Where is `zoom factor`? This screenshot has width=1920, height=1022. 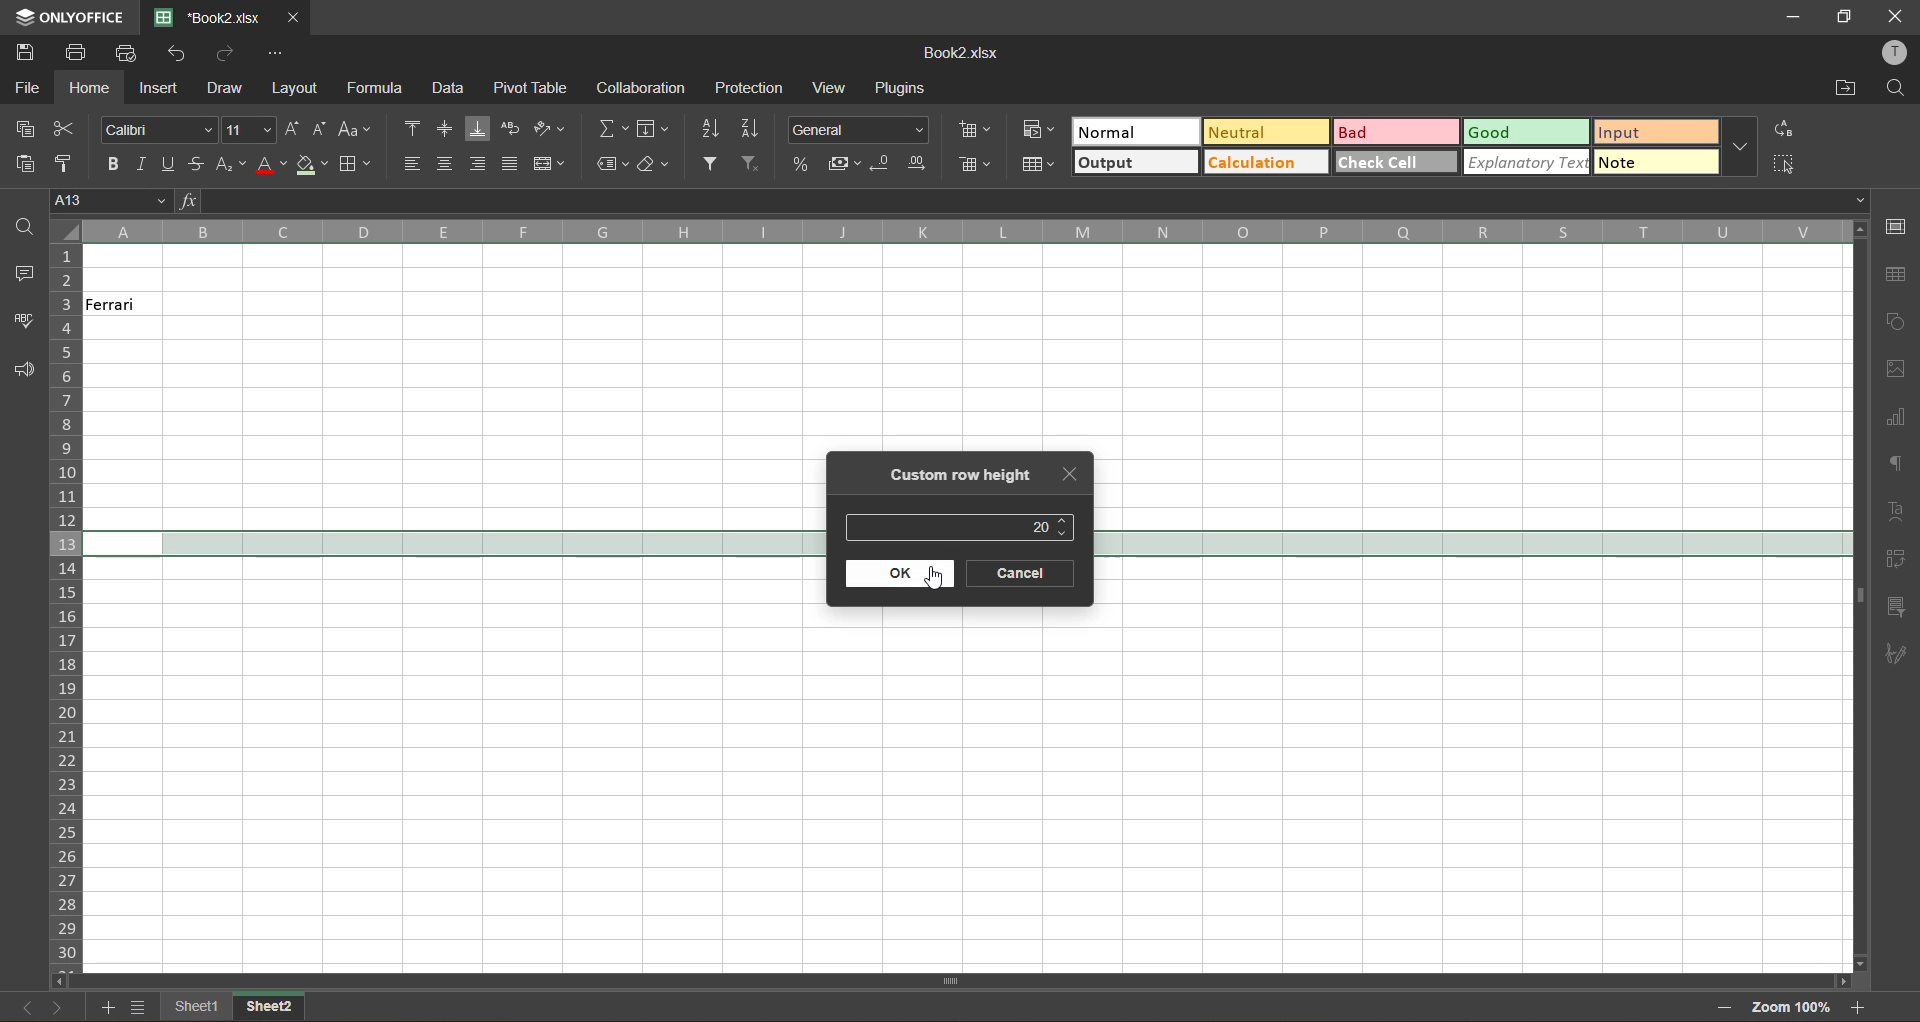
zoom factor is located at coordinates (1794, 1007).